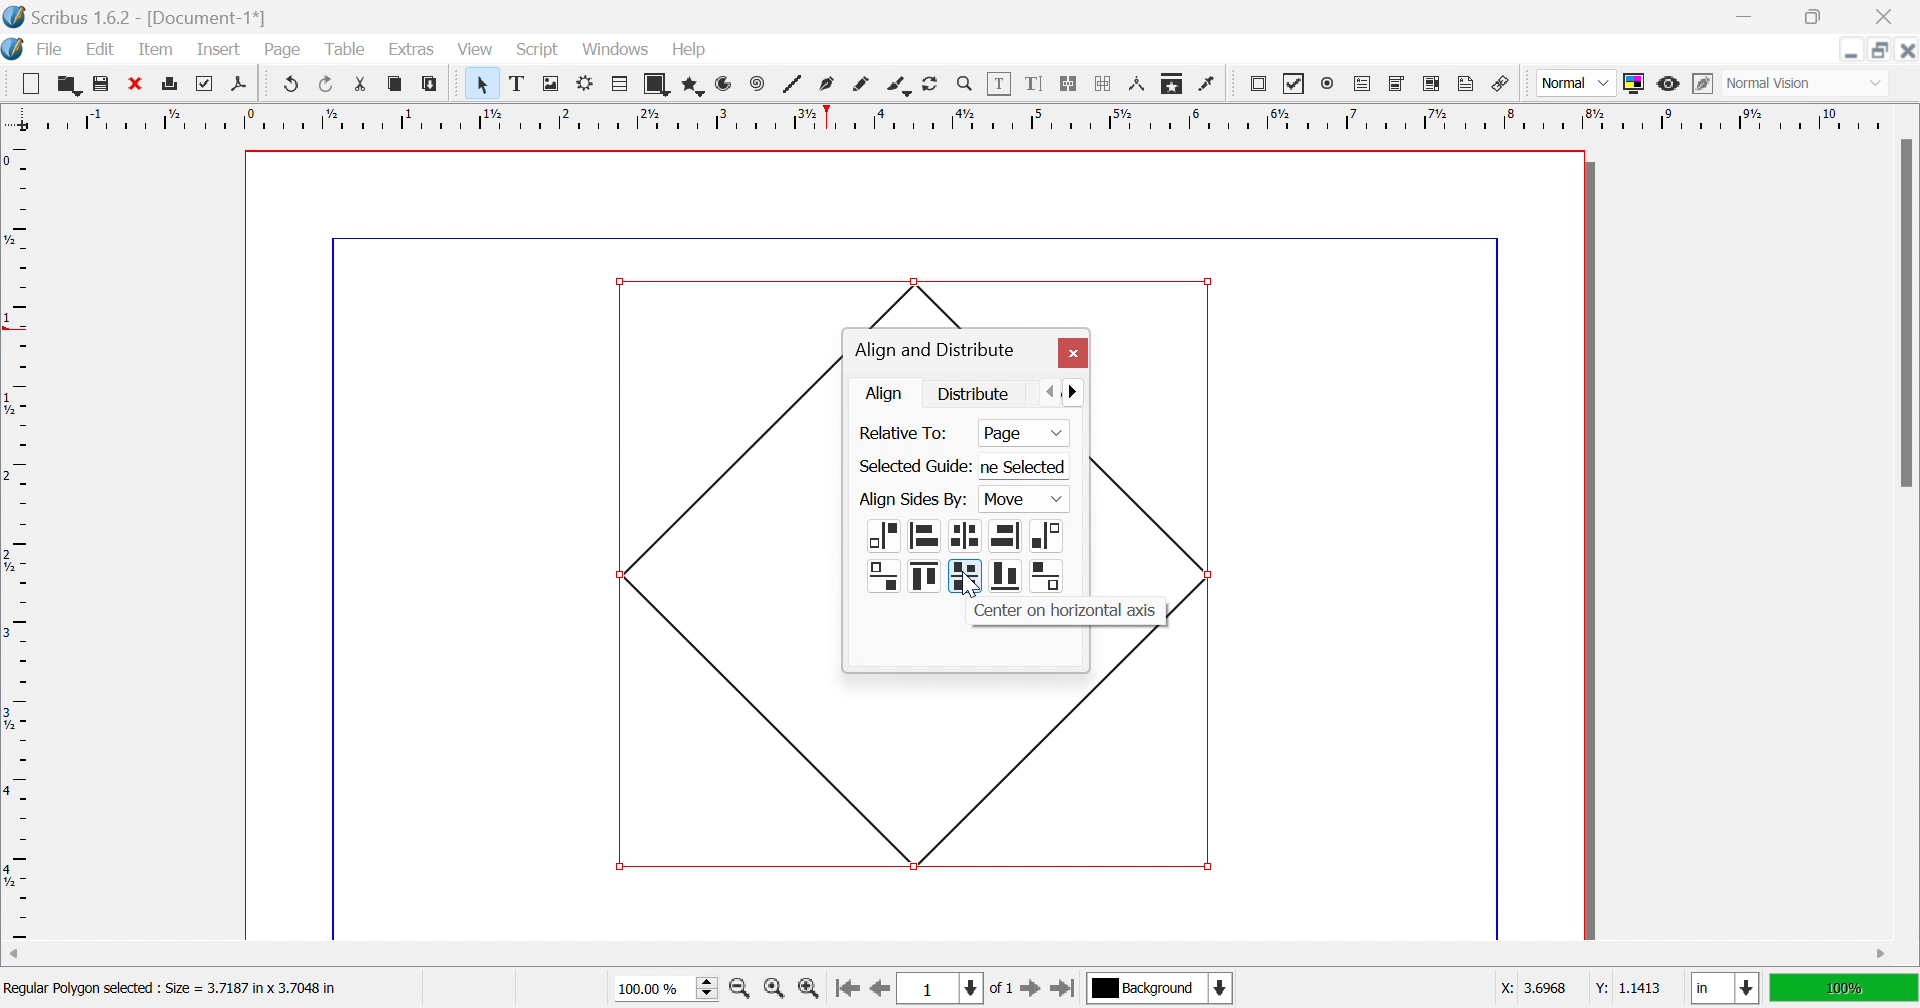 Image resolution: width=1920 pixels, height=1008 pixels. I want to click on PDF List box, so click(1432, 83).